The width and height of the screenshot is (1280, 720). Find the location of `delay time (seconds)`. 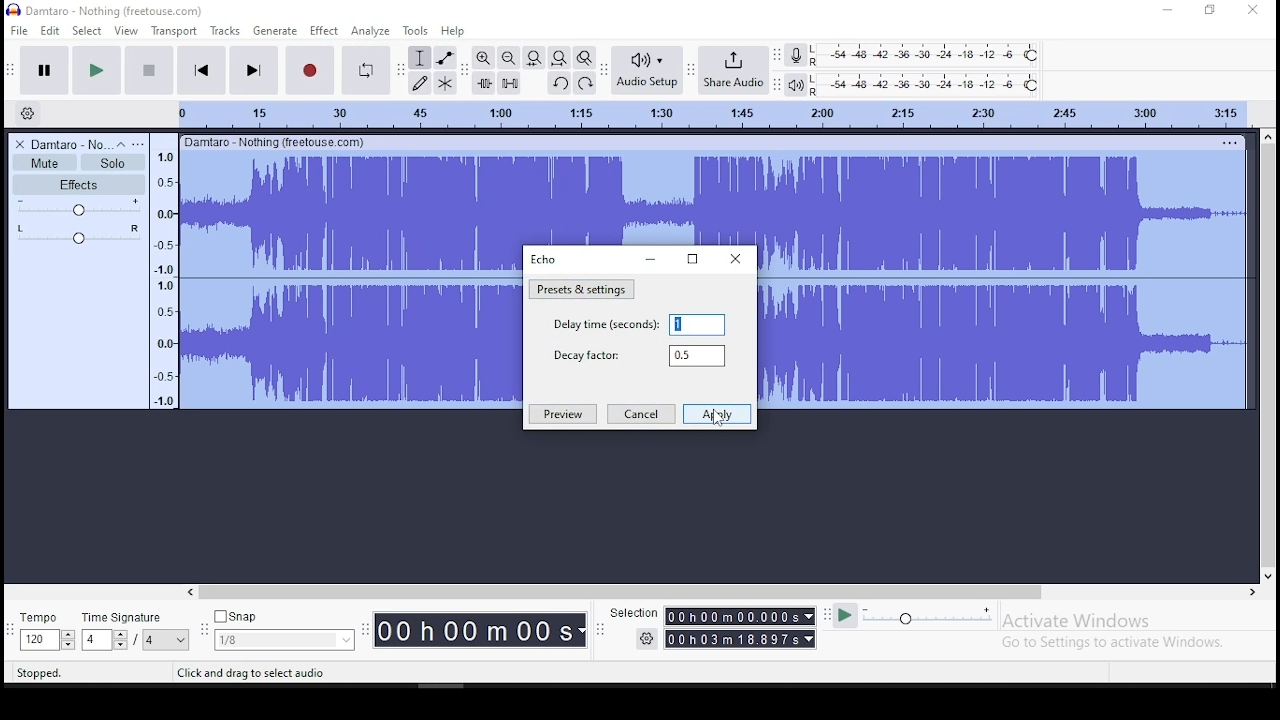

delay time (seconds) is located at coordinates (610, 324).